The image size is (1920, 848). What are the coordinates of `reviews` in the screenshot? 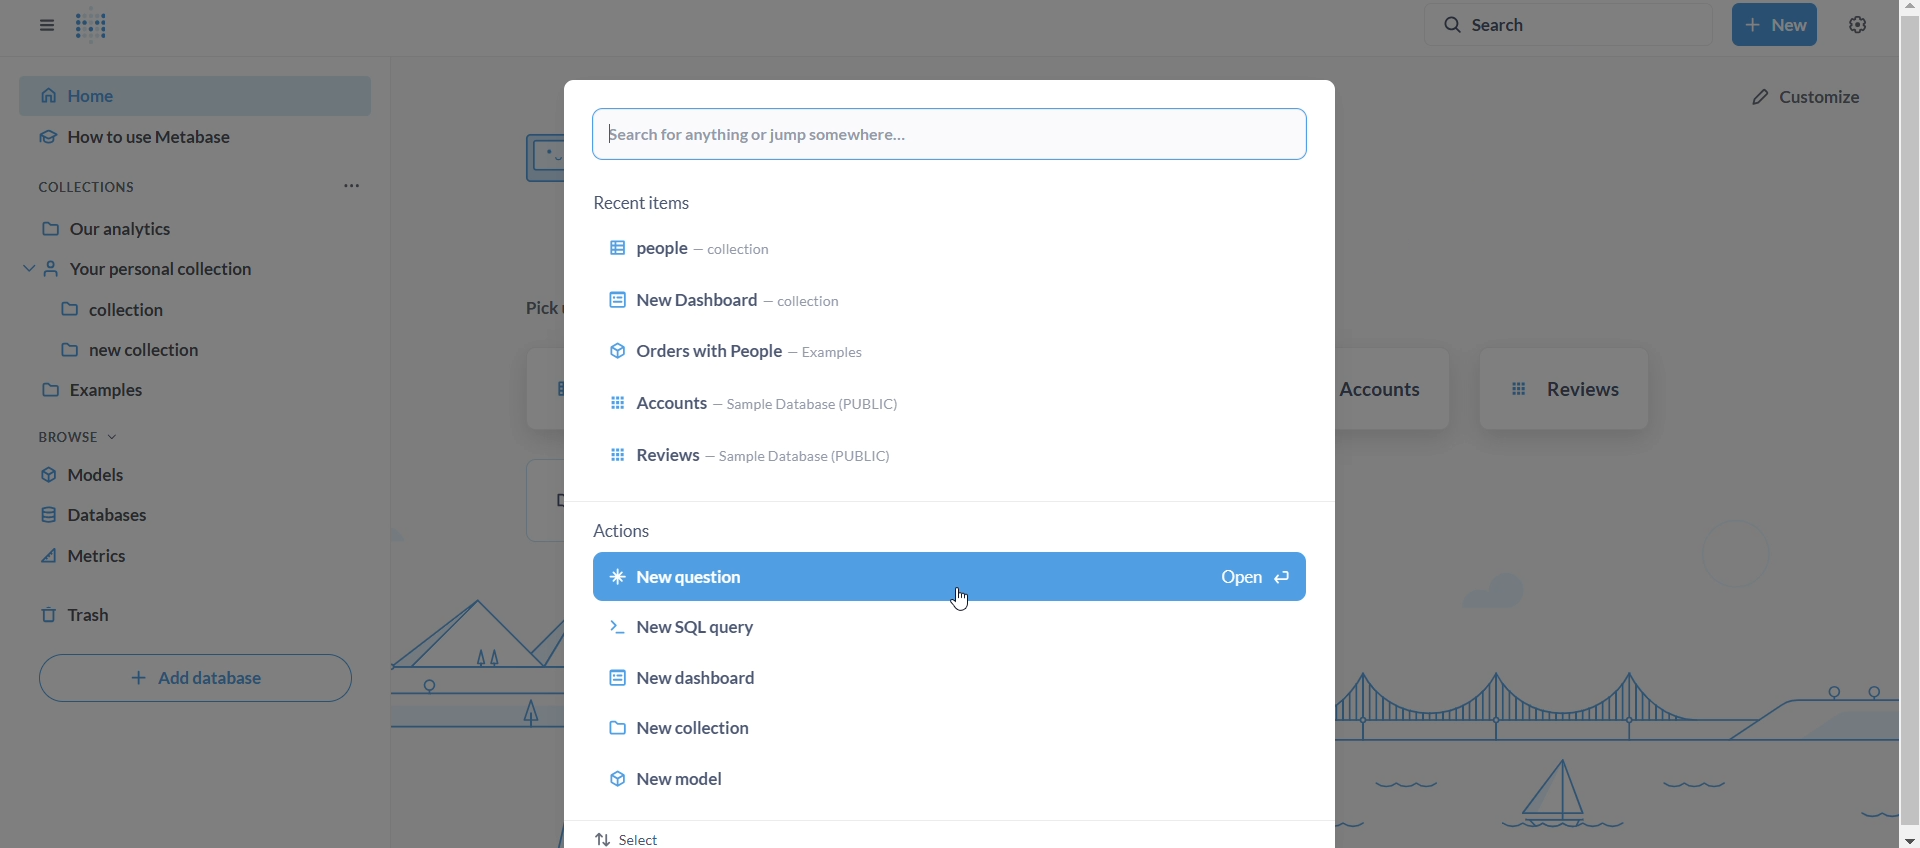 It's located at (764, 455).